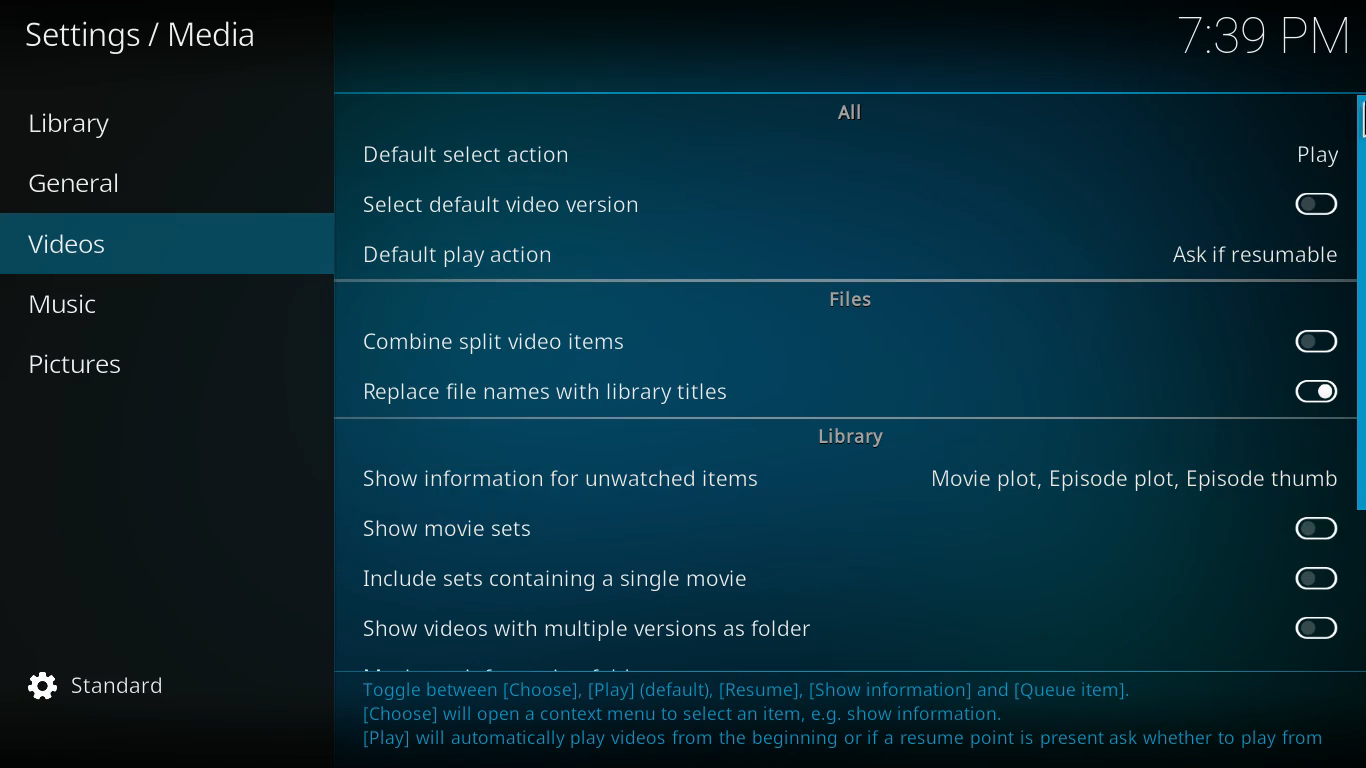  Describe the element at coordinates (1317, 525) in the screenshot. I see `off` at that location.